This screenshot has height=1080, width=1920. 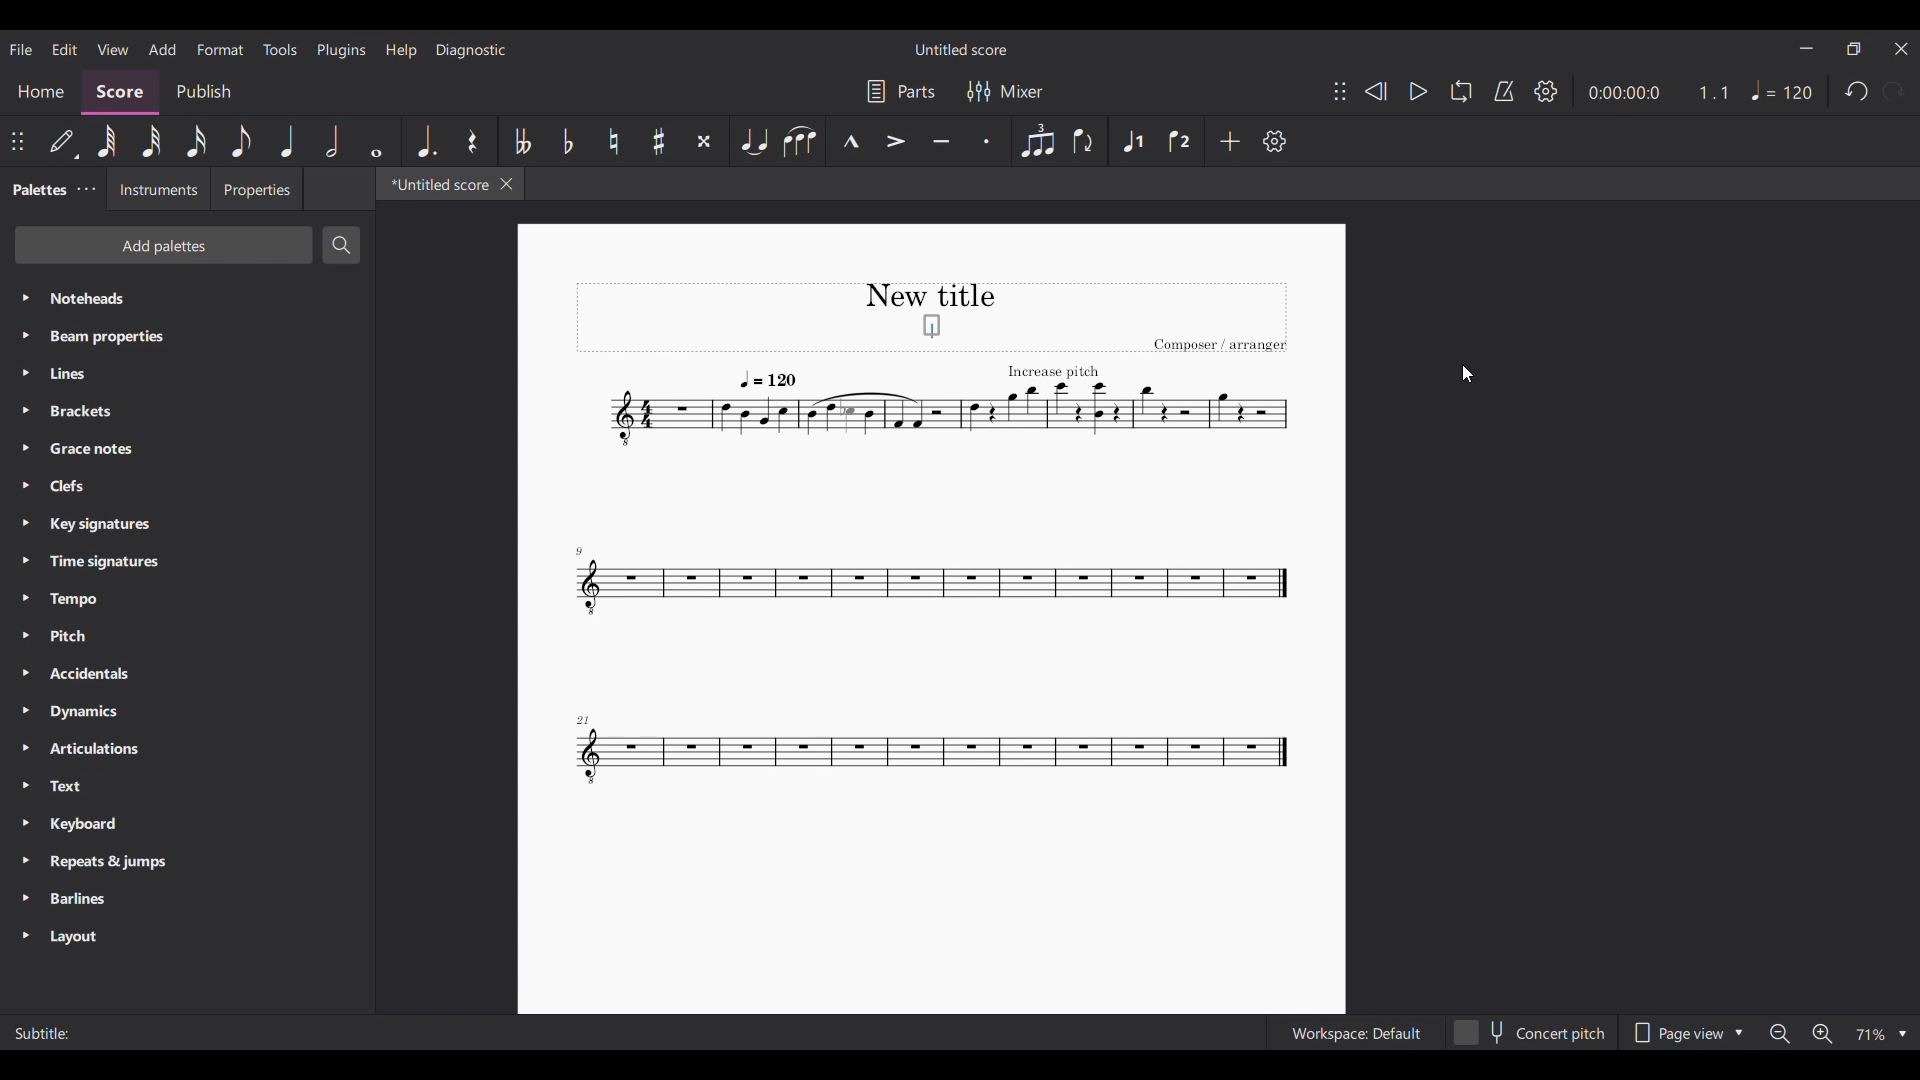 What do you see at coordinates (188, 299) in the screenshot?
I see `Noteheads` at bounding box center [188, 299].